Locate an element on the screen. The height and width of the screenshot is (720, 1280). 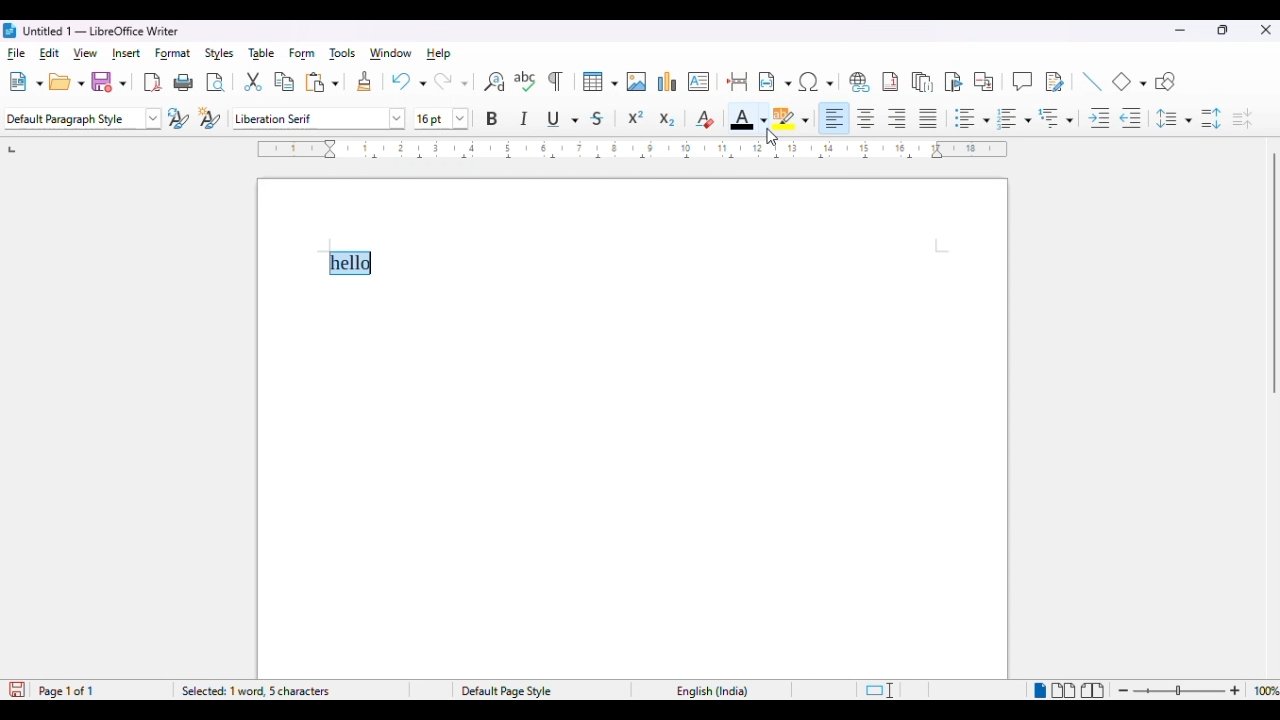
align right is located at coordinates (898, 119).